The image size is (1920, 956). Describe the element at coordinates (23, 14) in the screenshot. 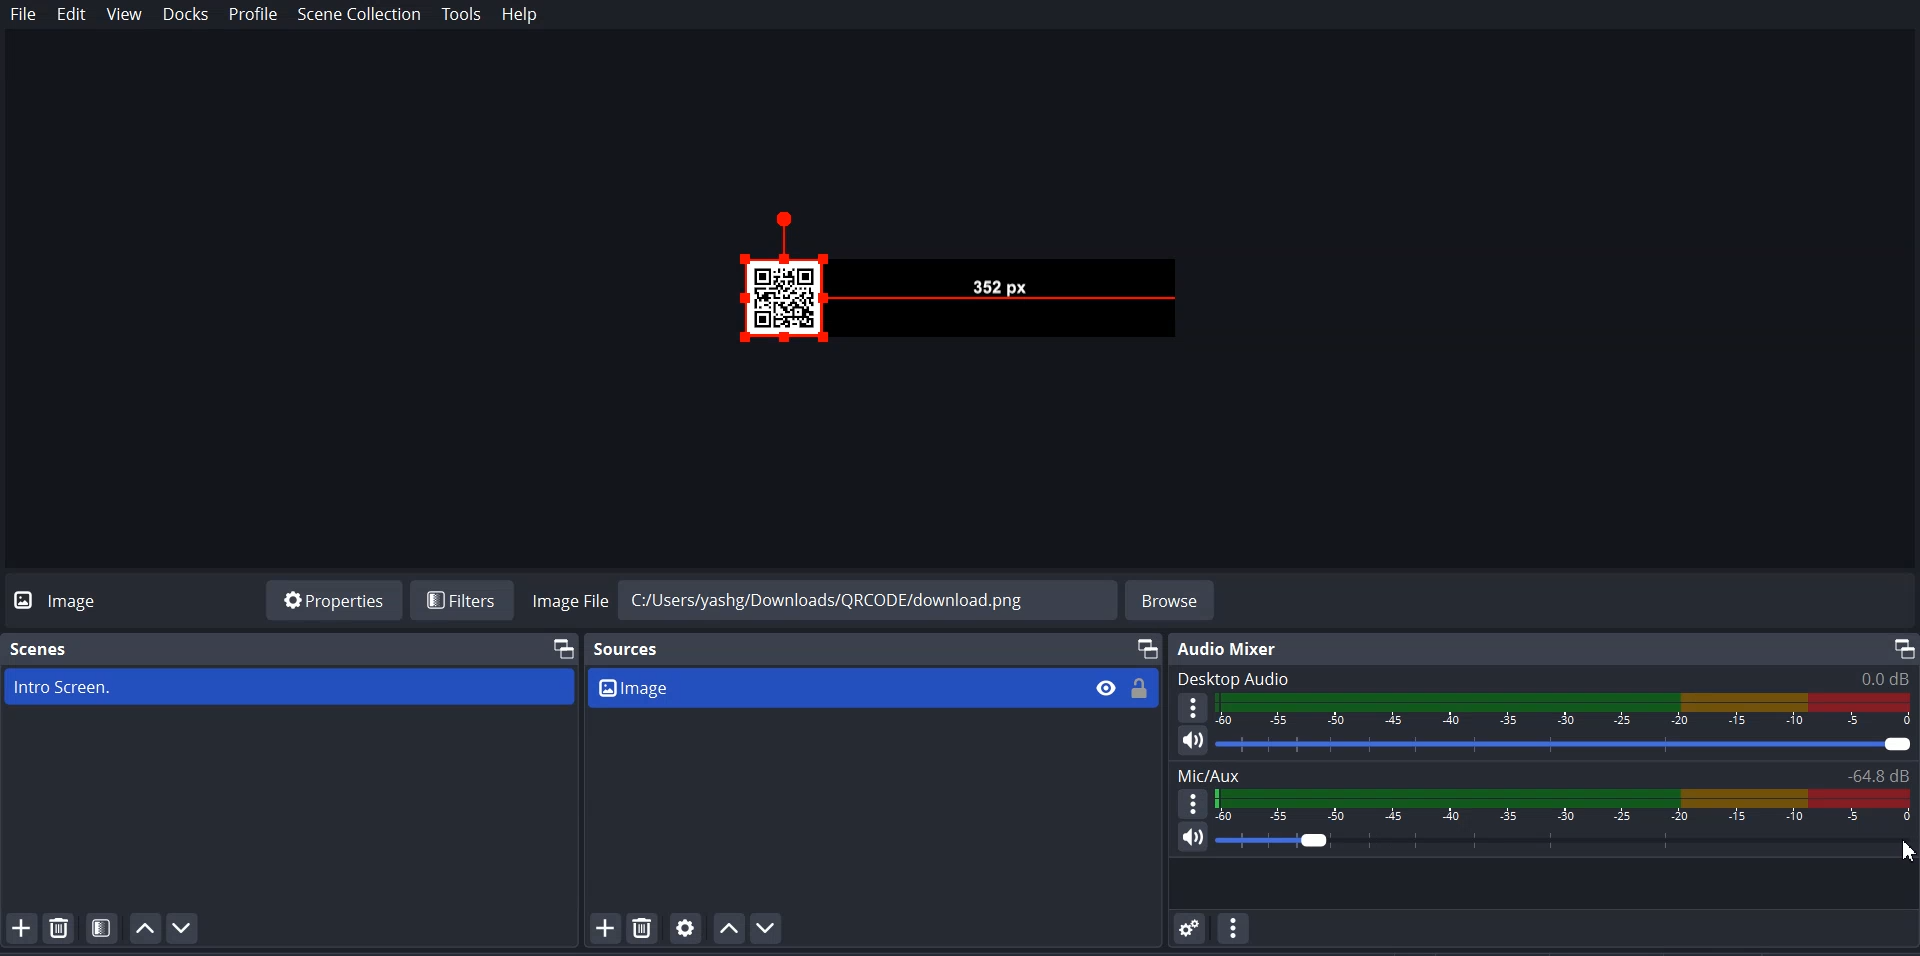

I see `File` at that location.